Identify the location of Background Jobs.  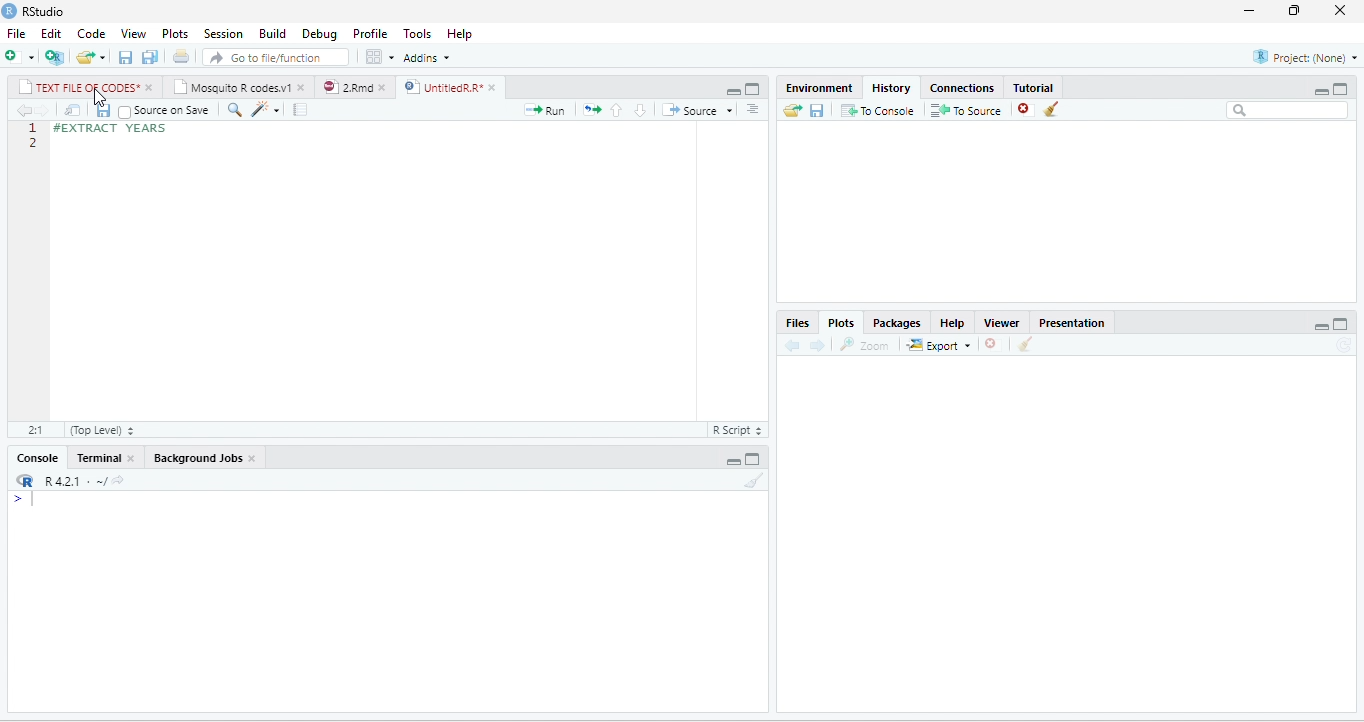
(196, 458).